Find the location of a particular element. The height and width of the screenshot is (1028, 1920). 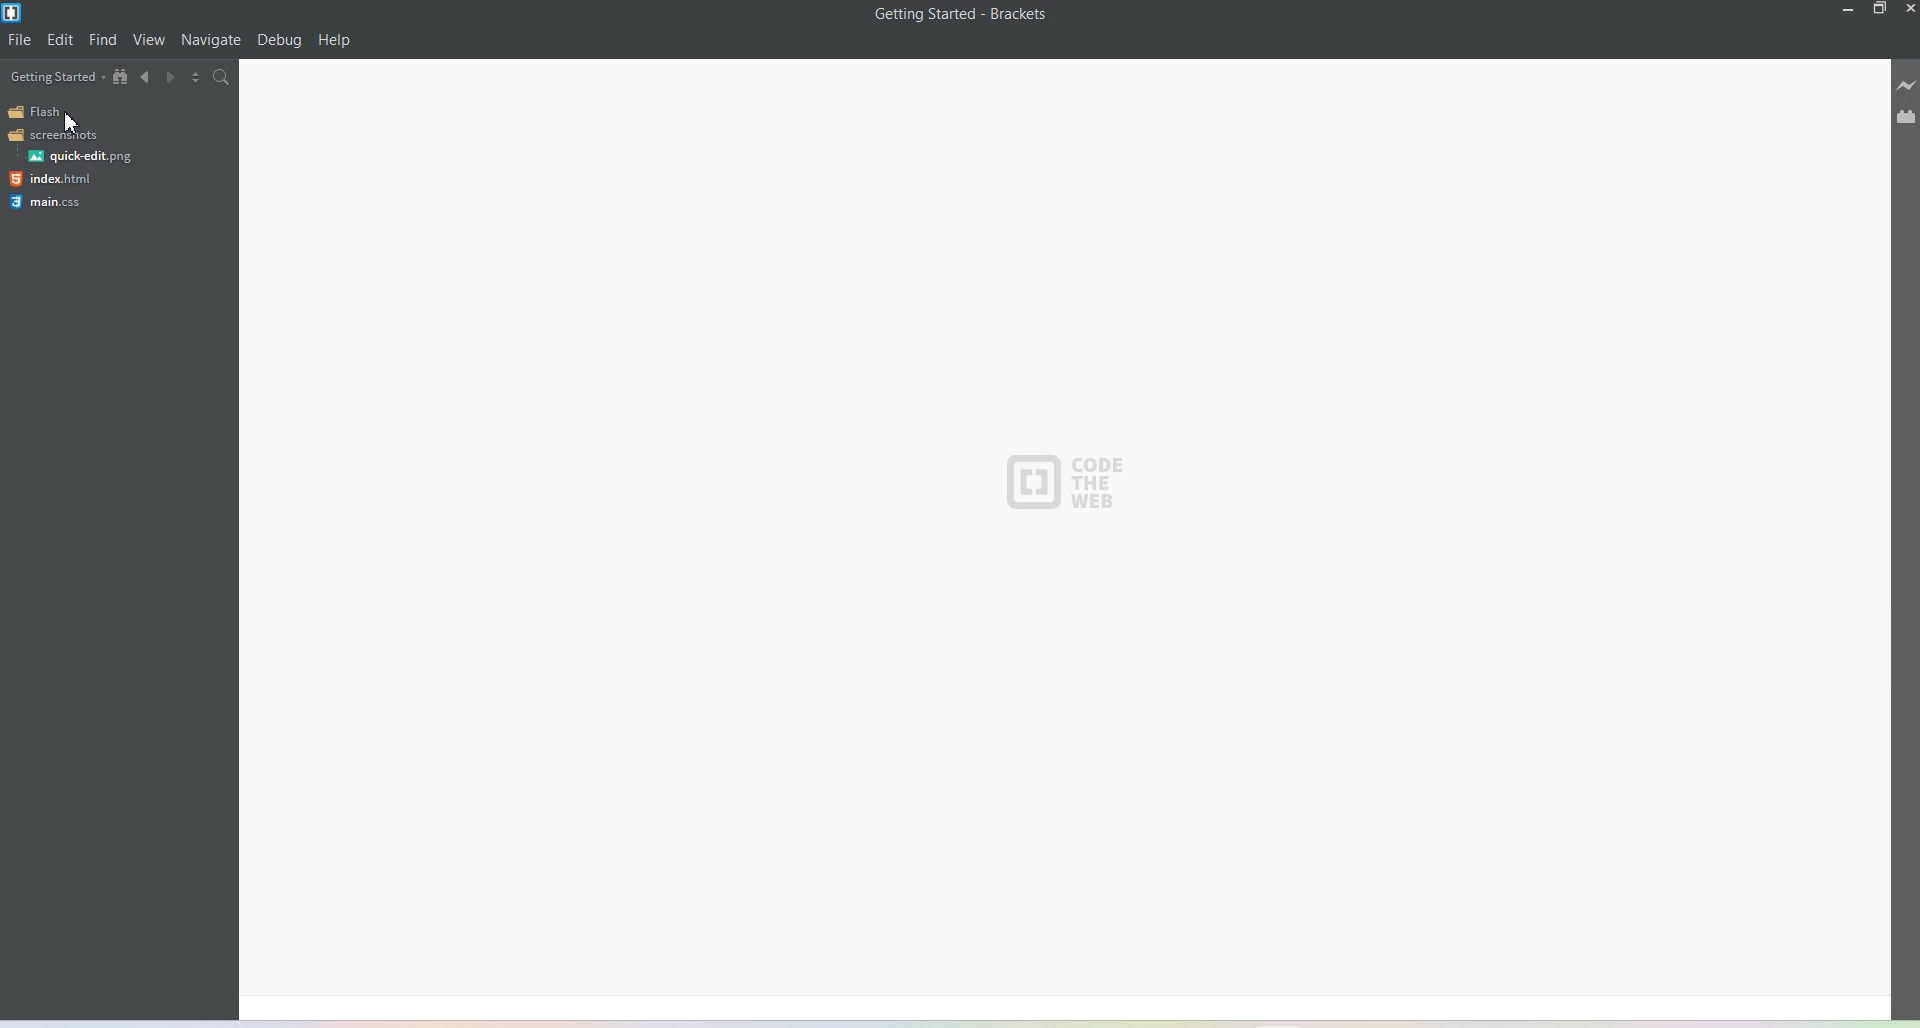

Logo is located at coordinates (32, 111).